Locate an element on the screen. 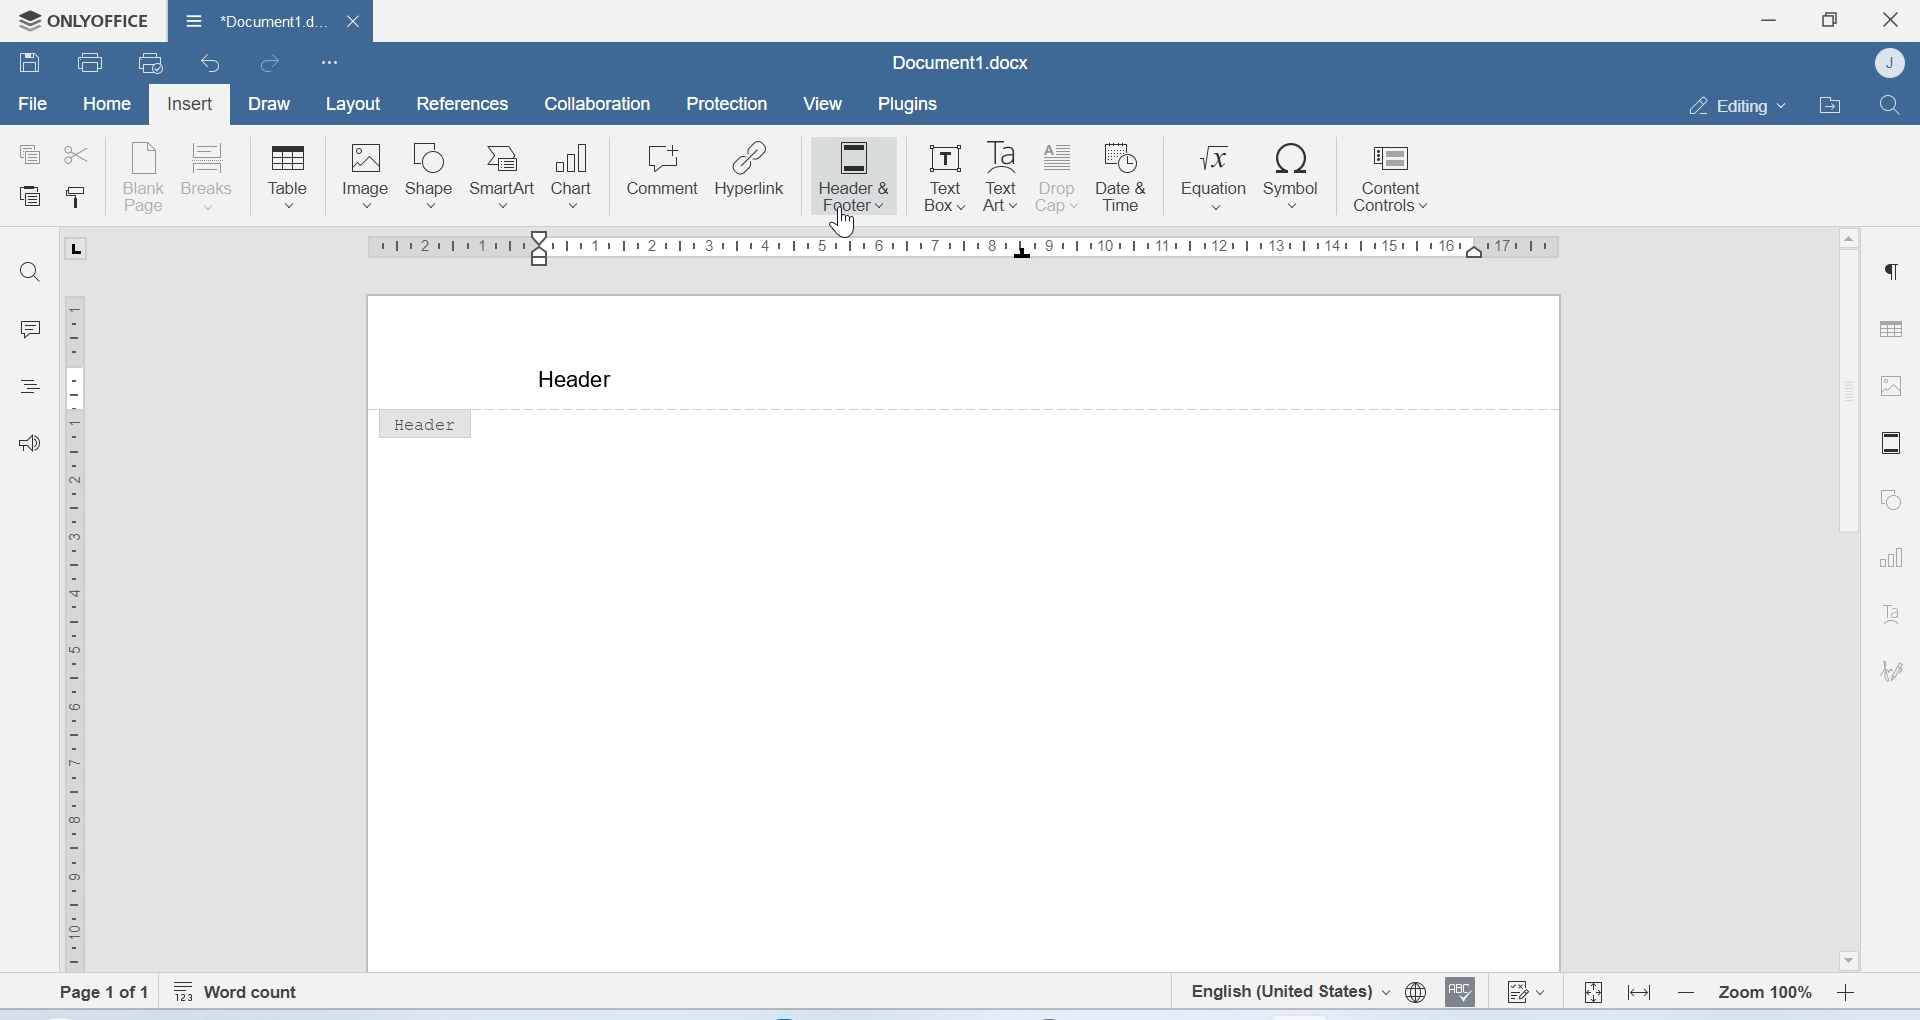 The image size is (1920, 1020). Onlyoffice is located at coordinates (82, 18).